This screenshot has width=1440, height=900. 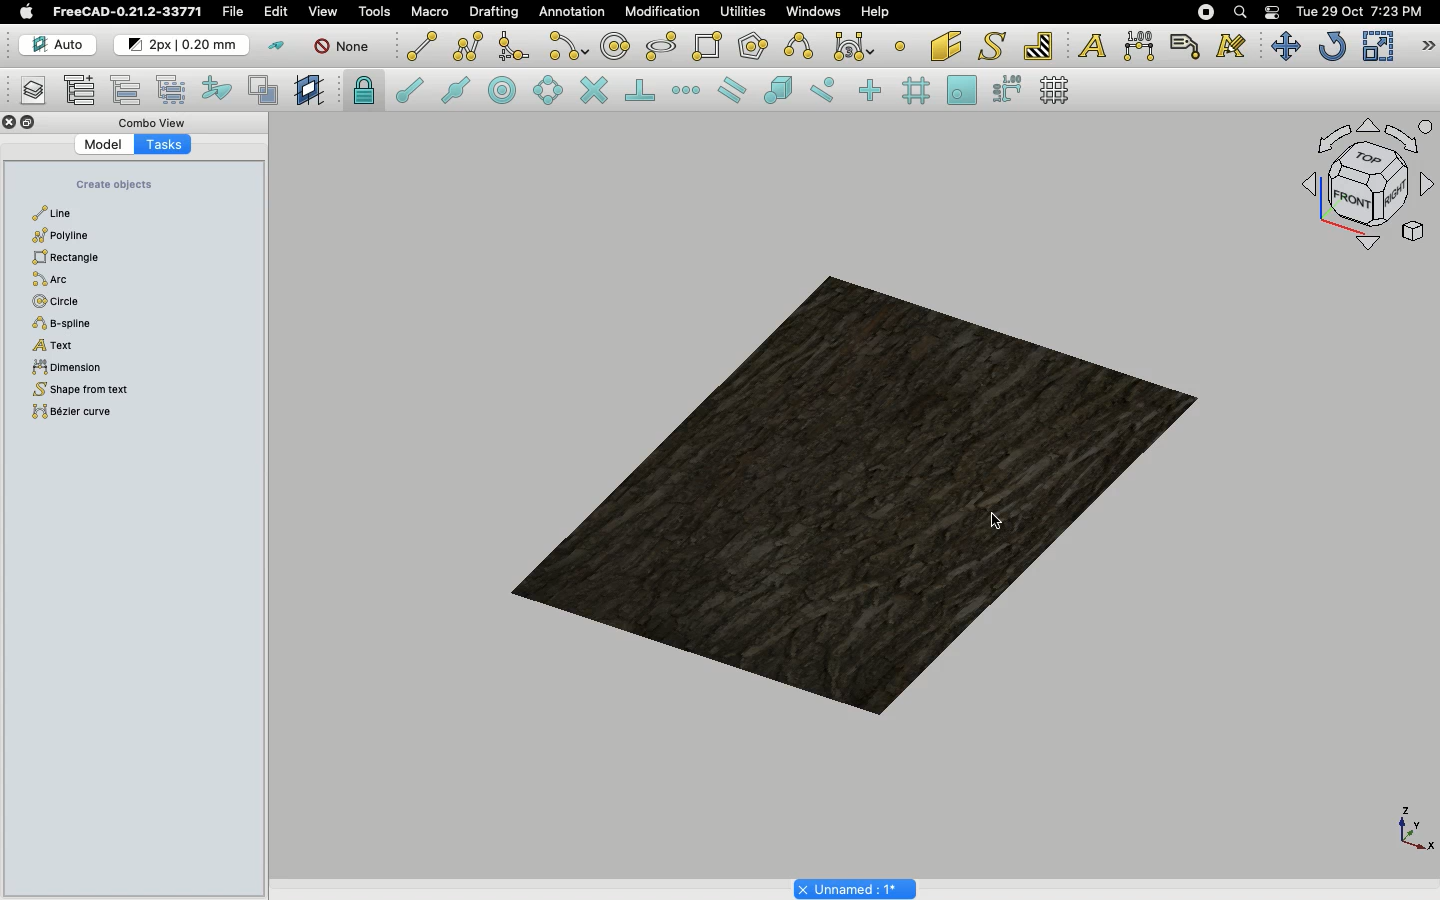 What do you see at coordinates (26, 11) in the screenshot?
I see `Apple logo` at bounding box center [26, 11].